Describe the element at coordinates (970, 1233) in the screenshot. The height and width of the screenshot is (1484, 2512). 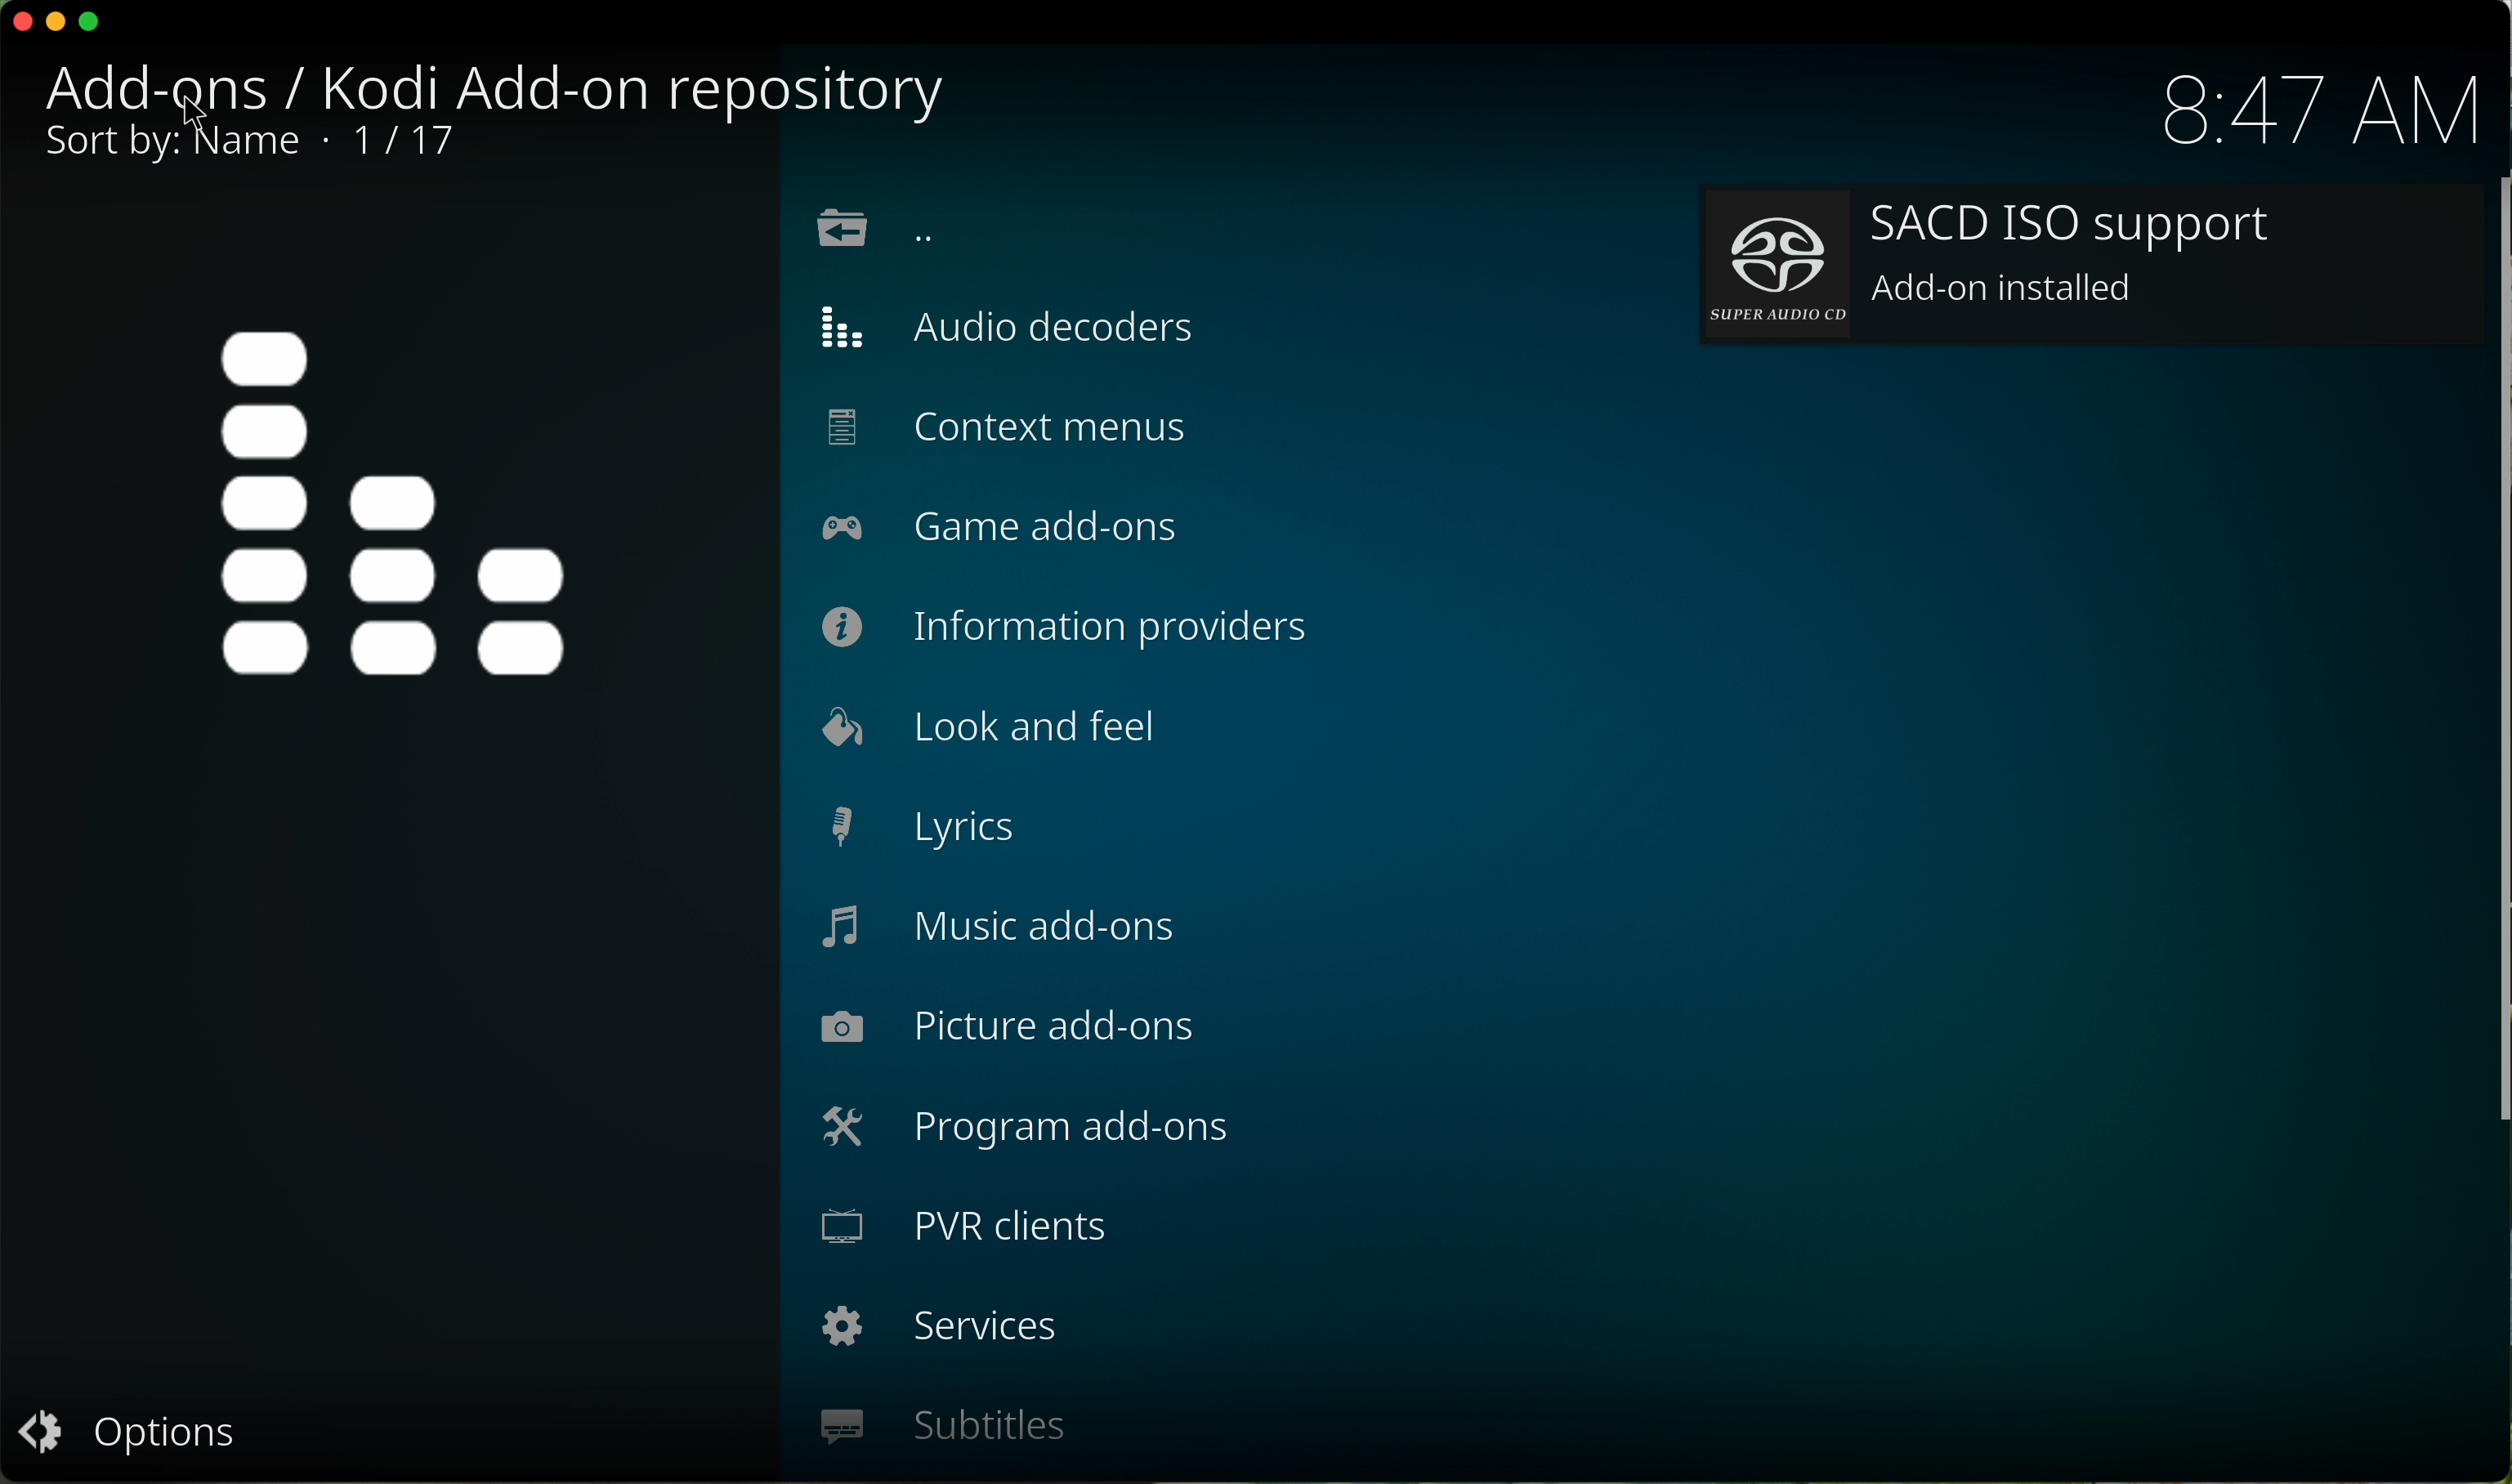
I see `PVR clients` at that location.